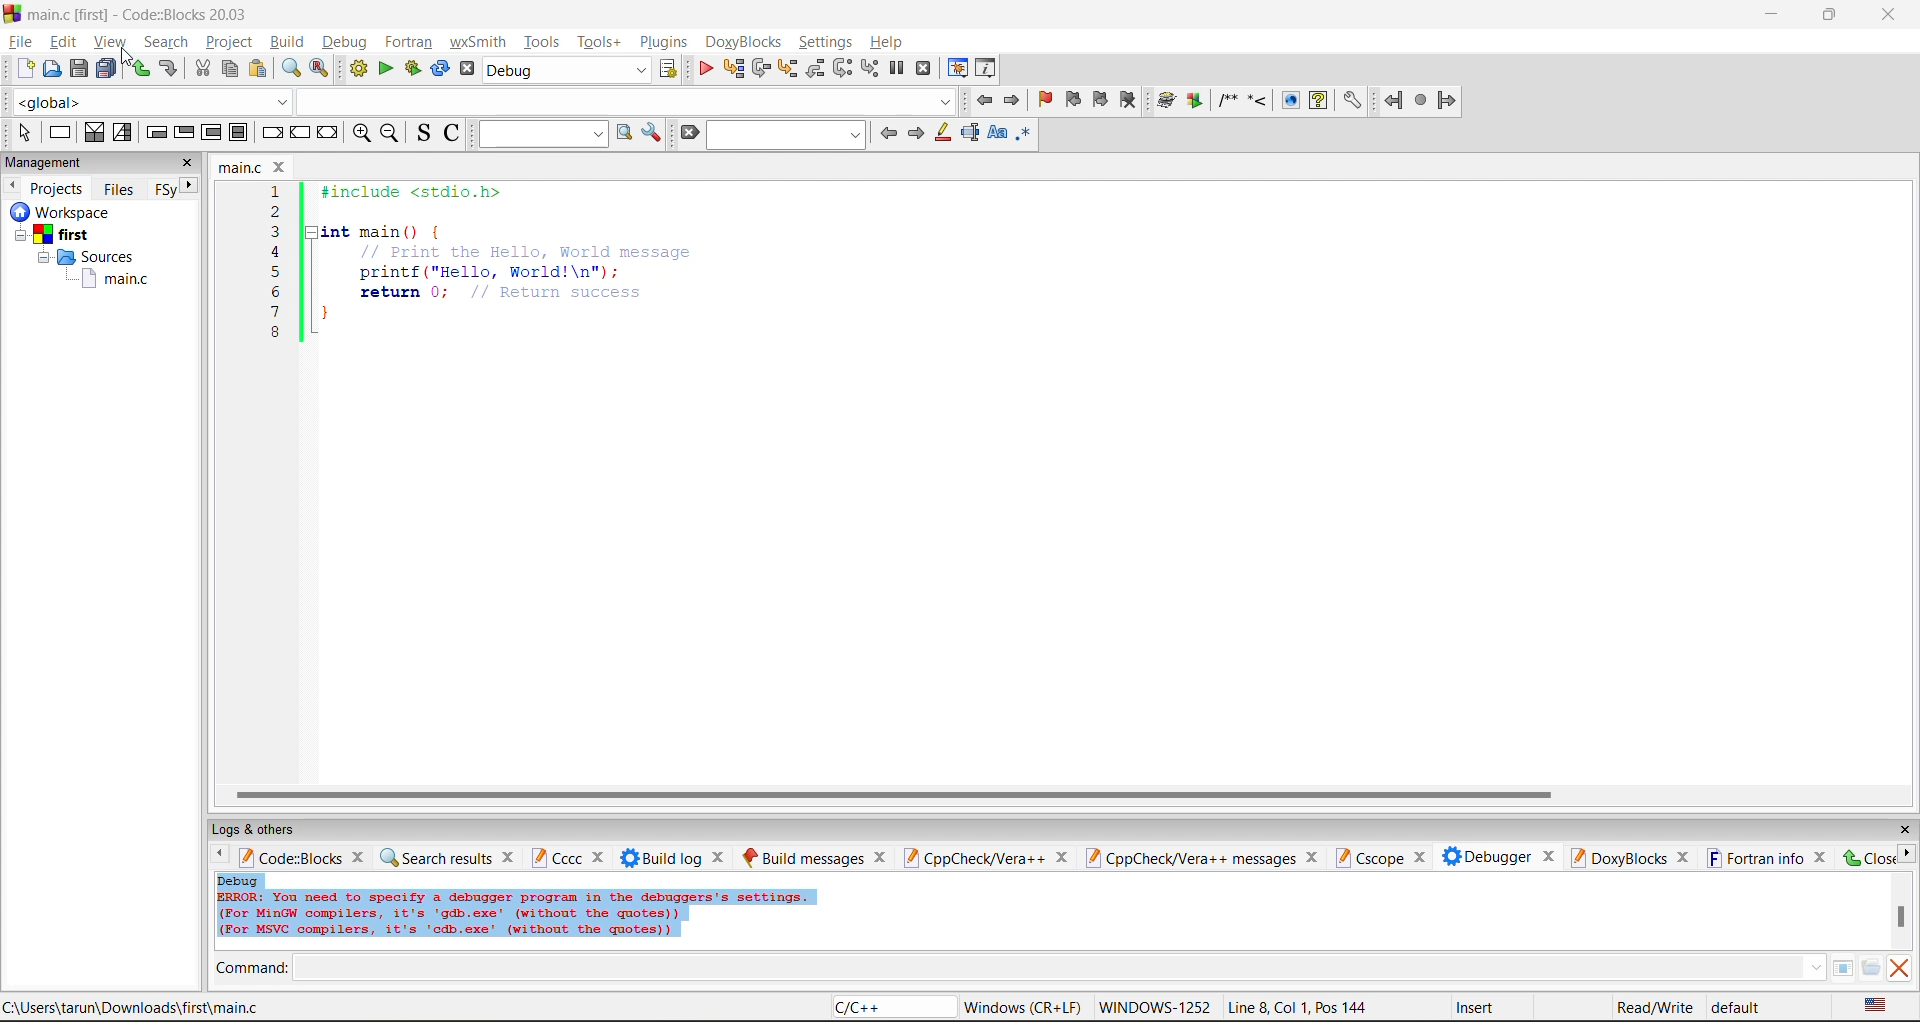 The height and width of the screenshot is (1022, 1920). What do you see at coordinates (1625, 857) in the screenshot?
I see `doxyblocks` at bounding box center [1625, 857].